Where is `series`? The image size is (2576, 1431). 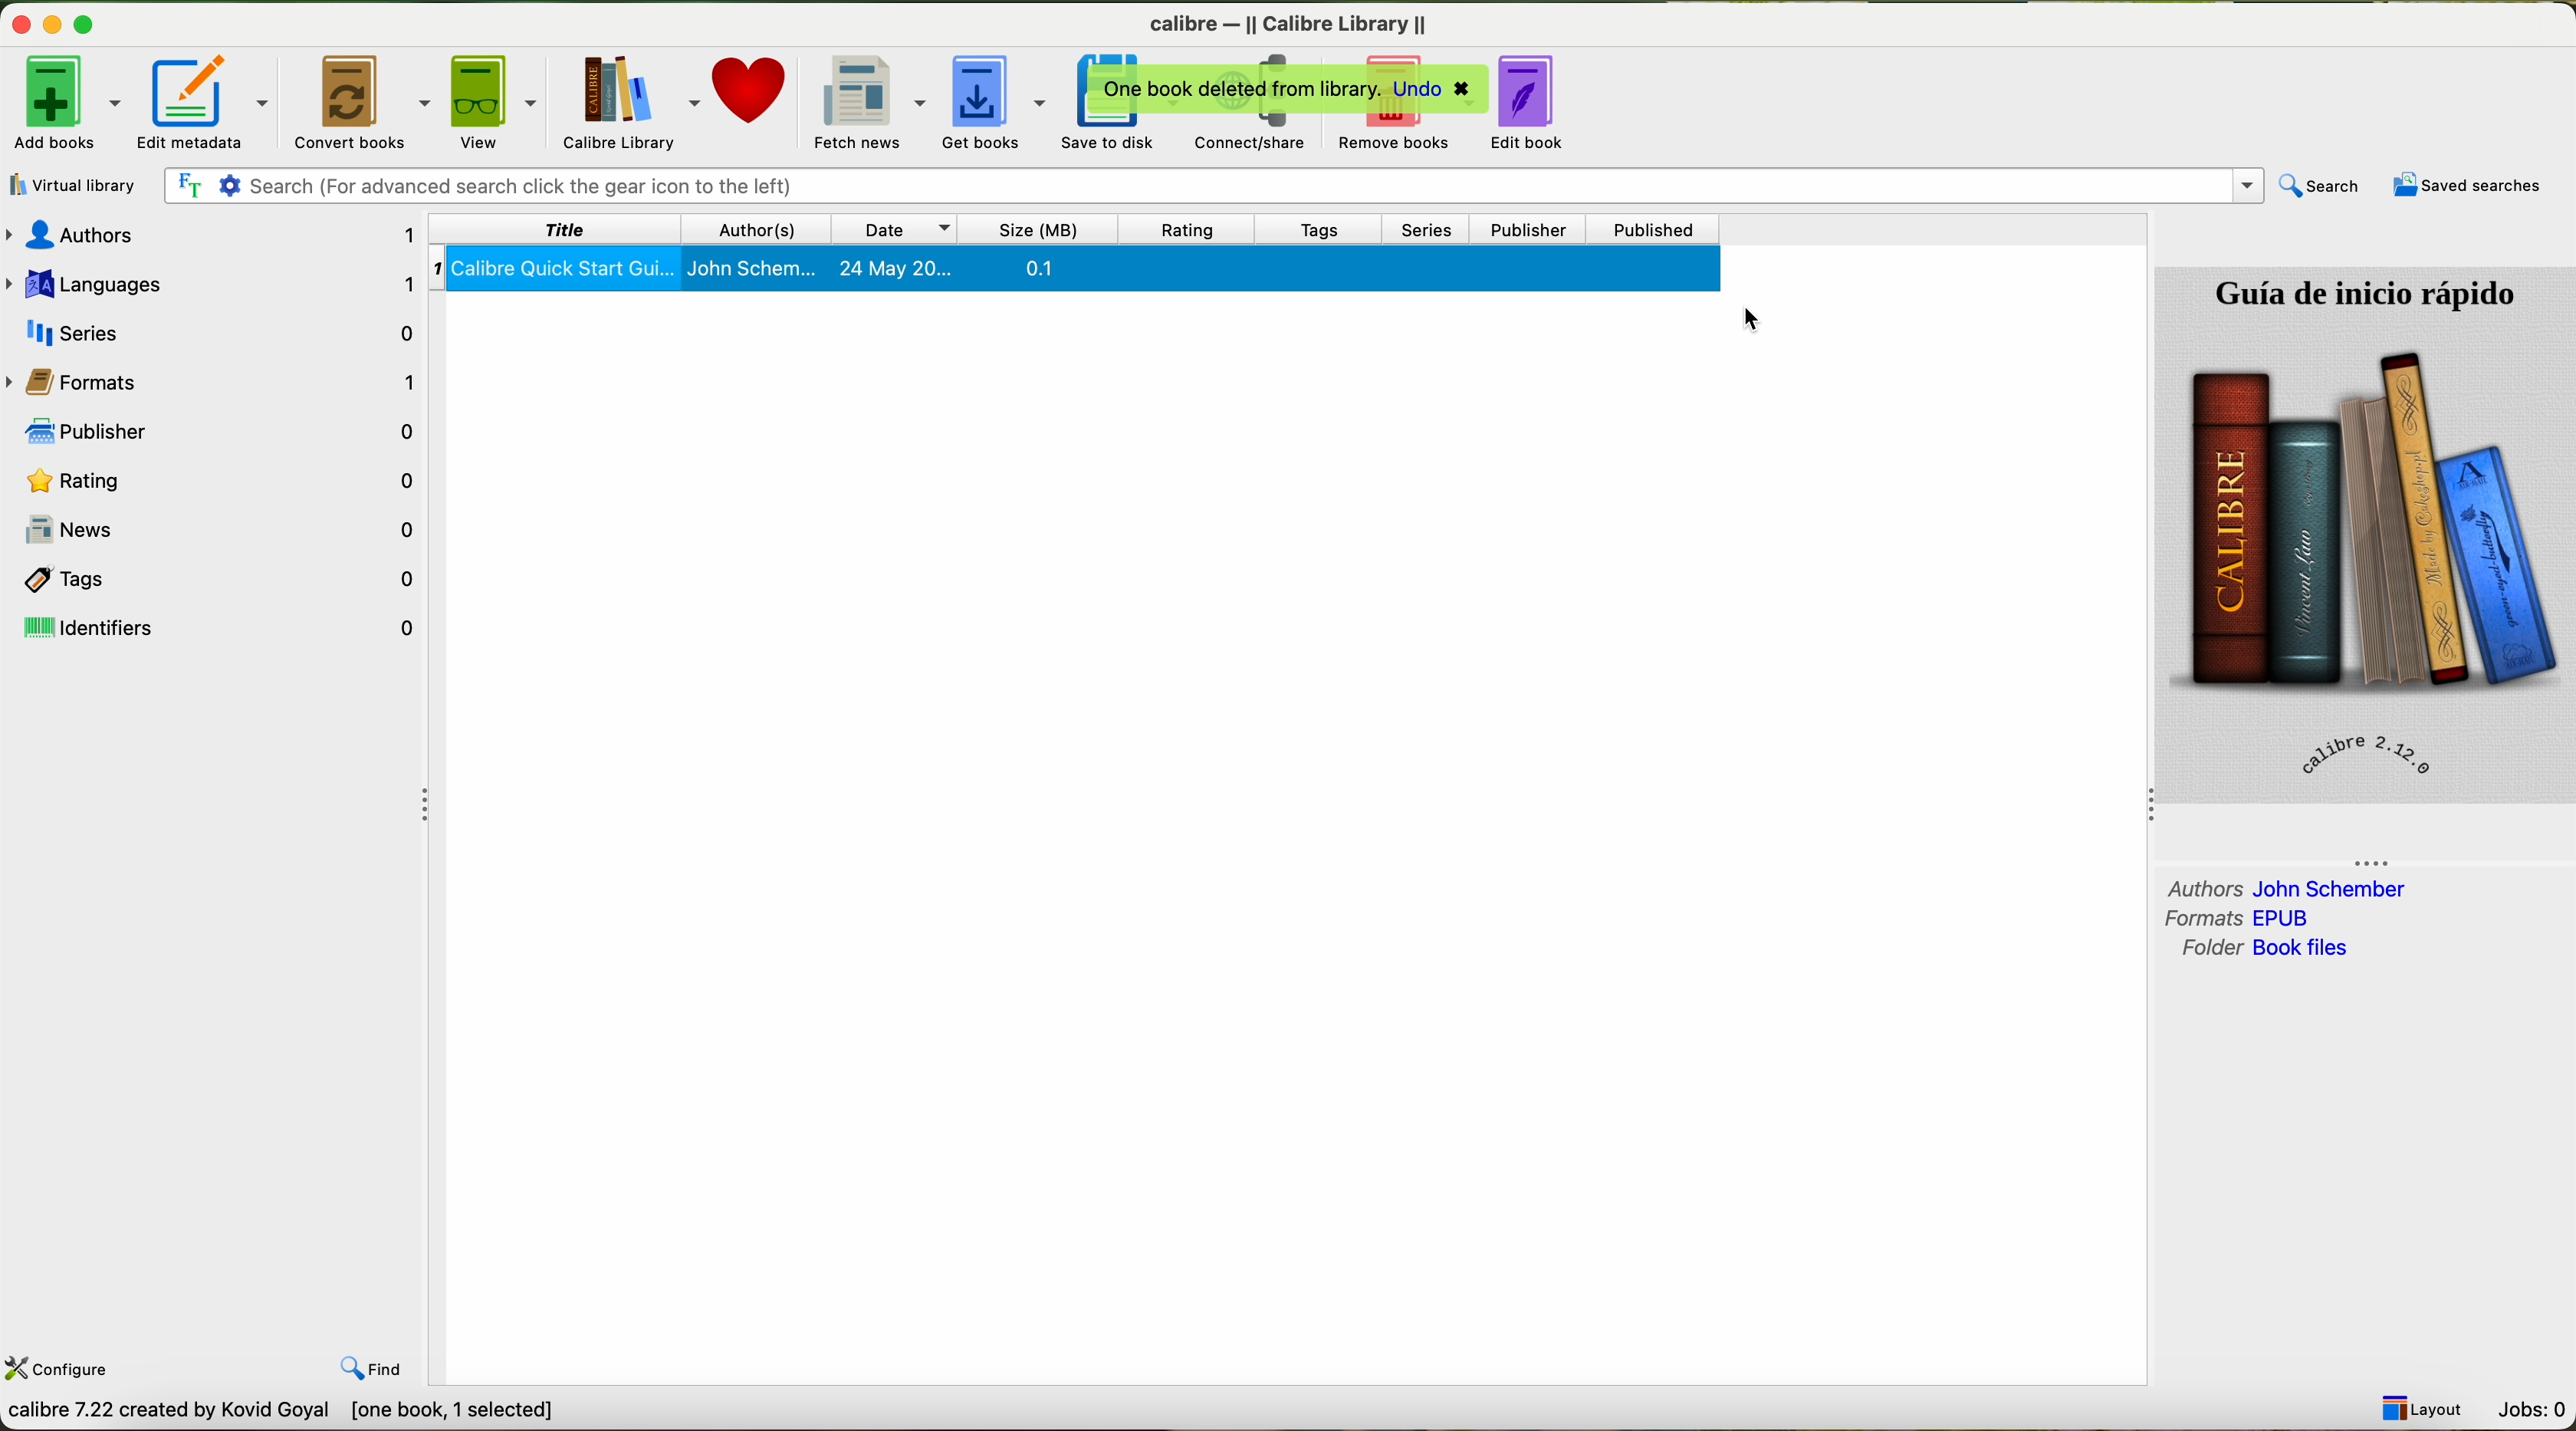
series is located at coordinates (1430, 229).